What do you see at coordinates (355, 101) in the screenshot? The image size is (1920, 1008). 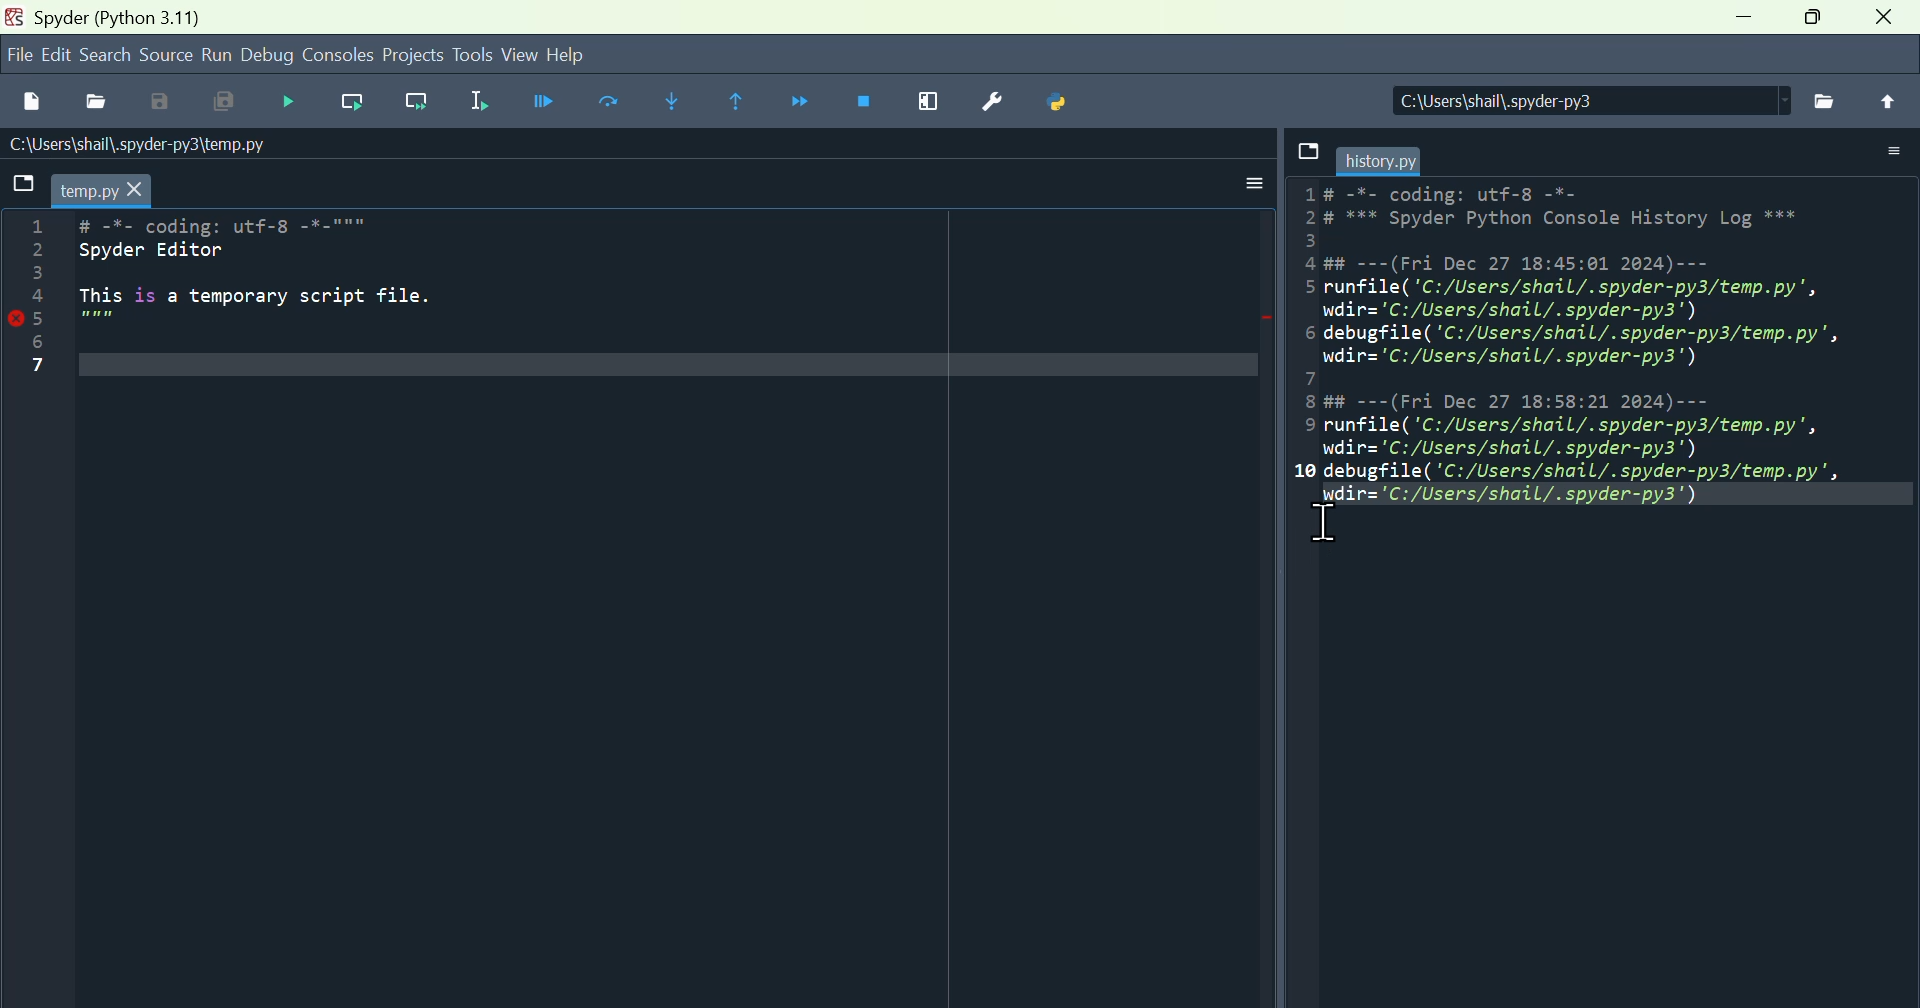 I see `Run current line` at bounding box center [355, 101].